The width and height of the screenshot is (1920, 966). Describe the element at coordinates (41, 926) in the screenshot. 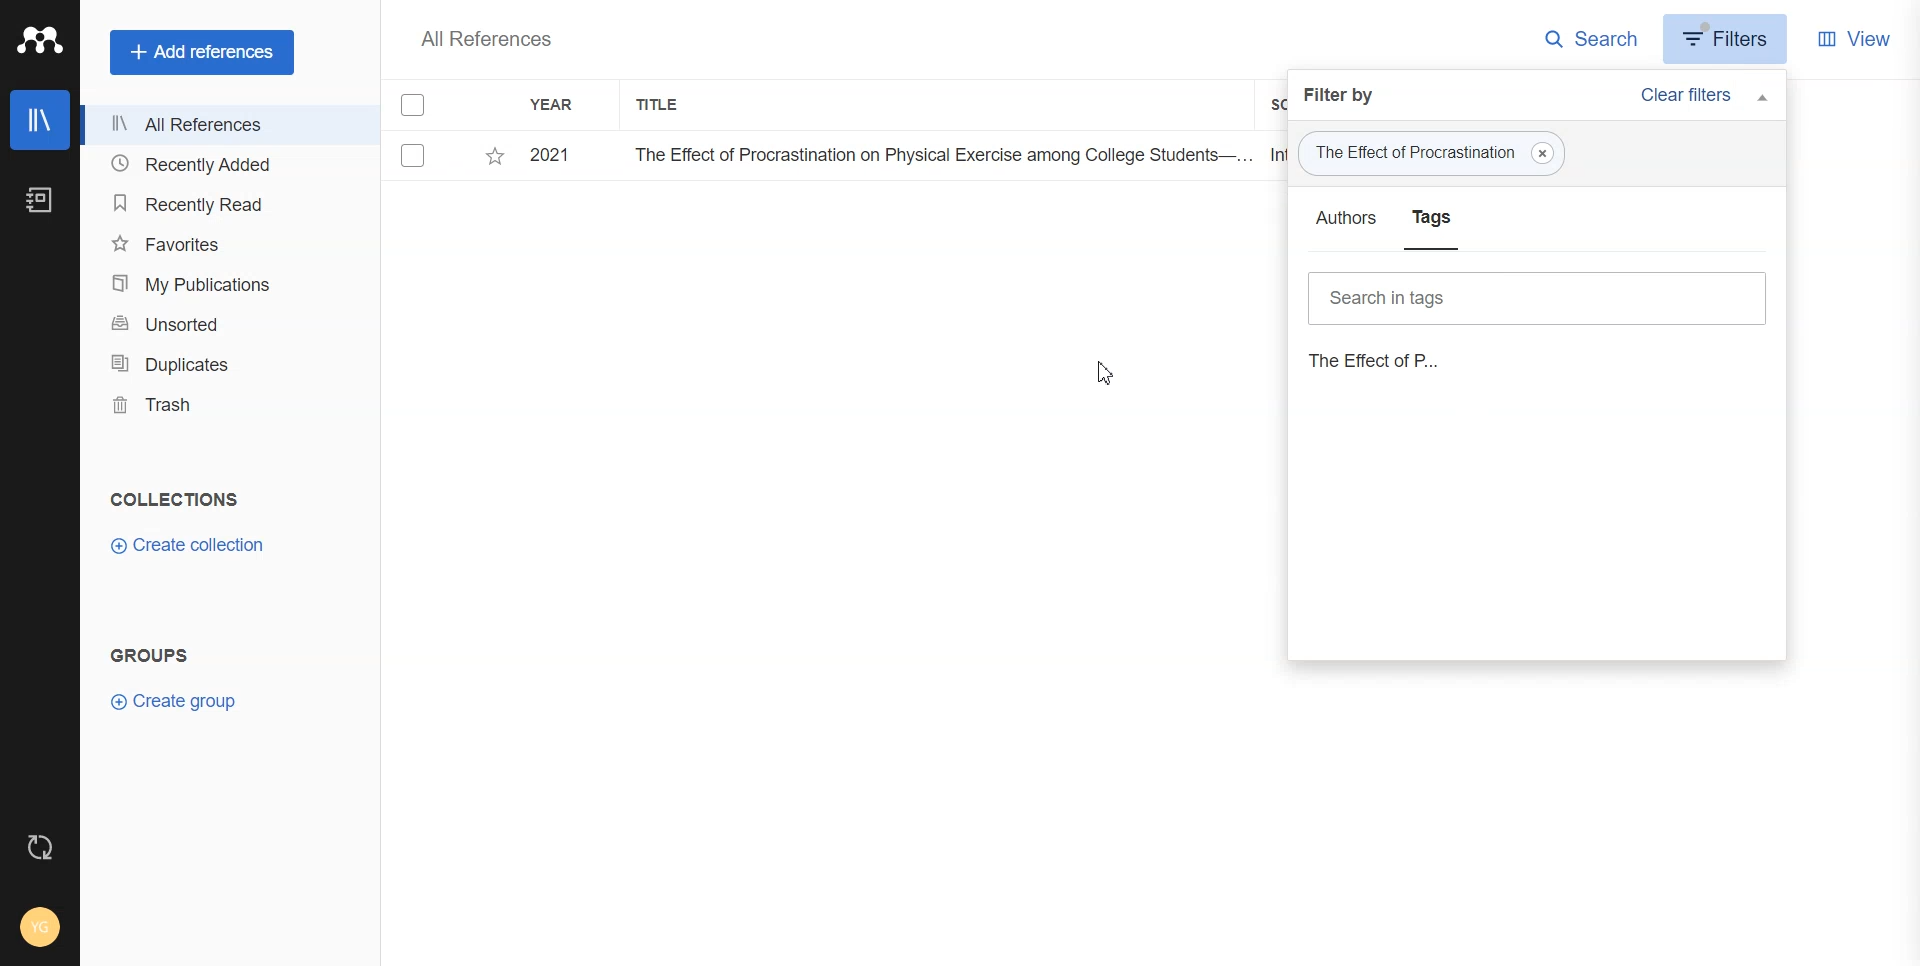

I see `Account` at that location.